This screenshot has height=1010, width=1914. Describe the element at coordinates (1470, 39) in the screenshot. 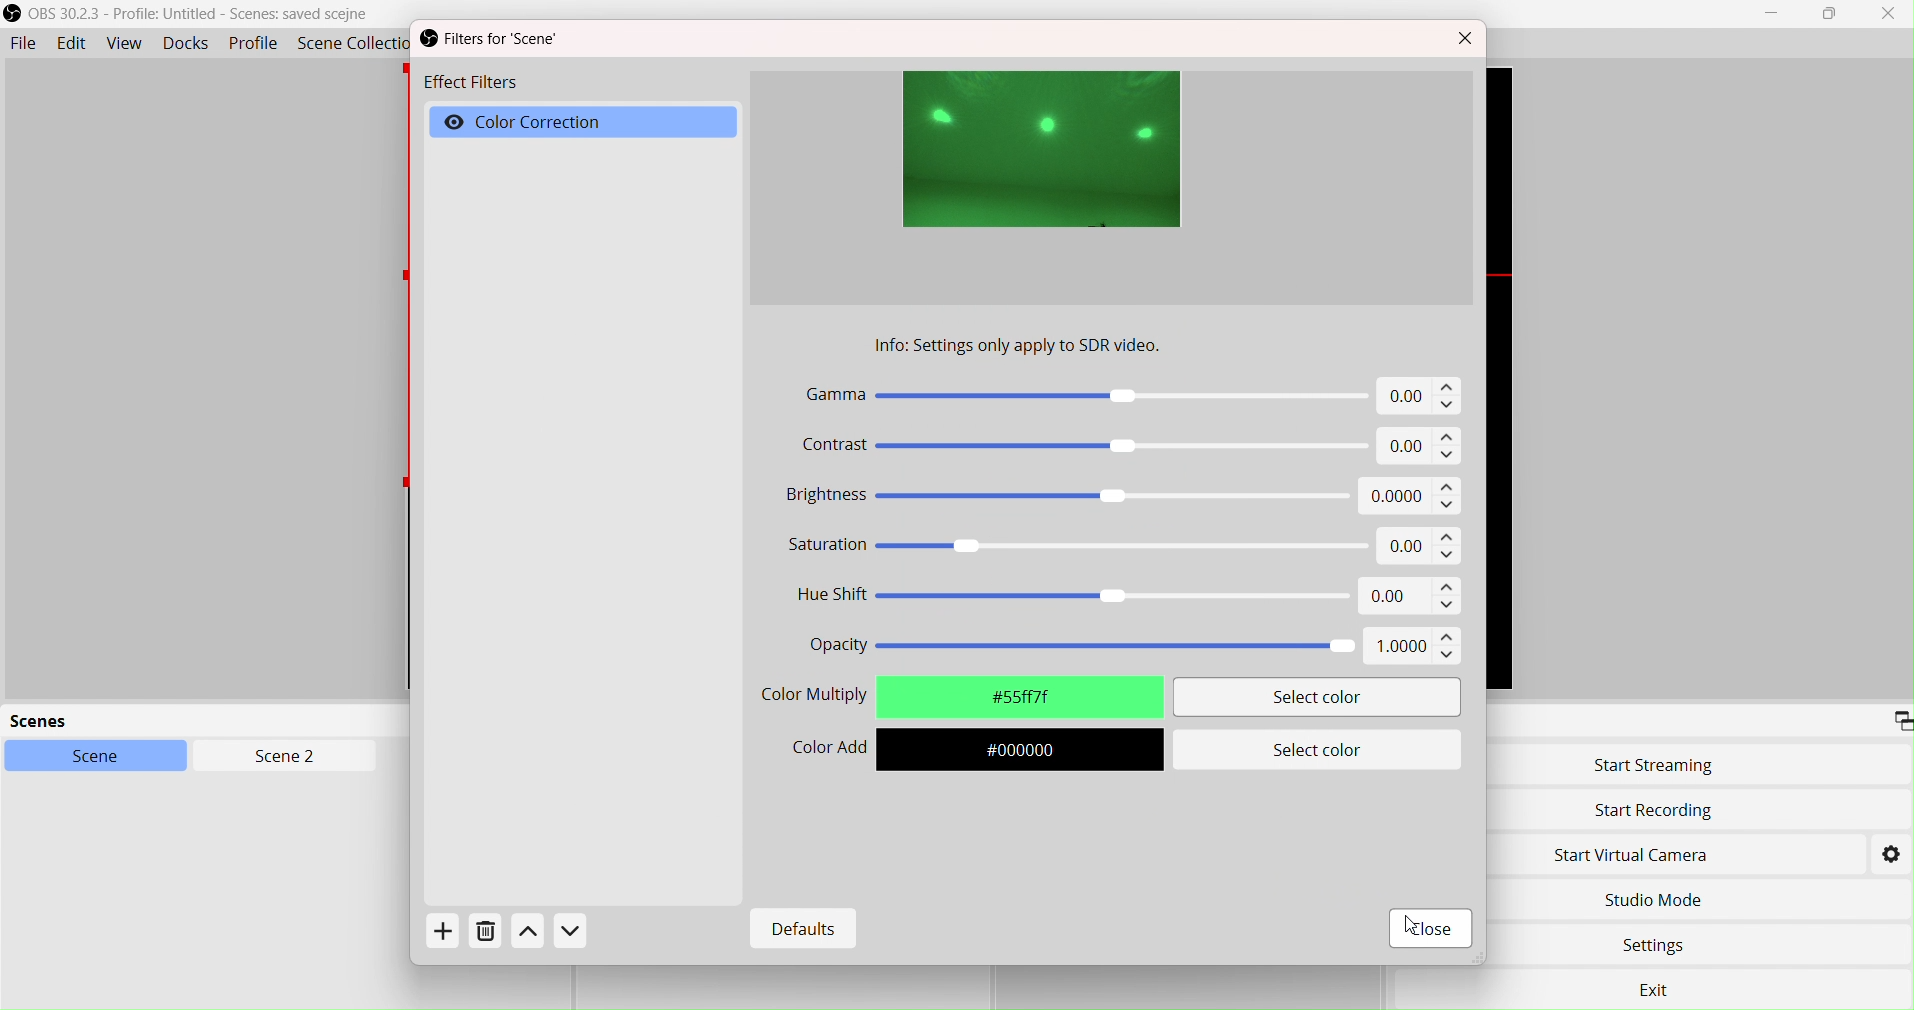

I see `Close` at that location.